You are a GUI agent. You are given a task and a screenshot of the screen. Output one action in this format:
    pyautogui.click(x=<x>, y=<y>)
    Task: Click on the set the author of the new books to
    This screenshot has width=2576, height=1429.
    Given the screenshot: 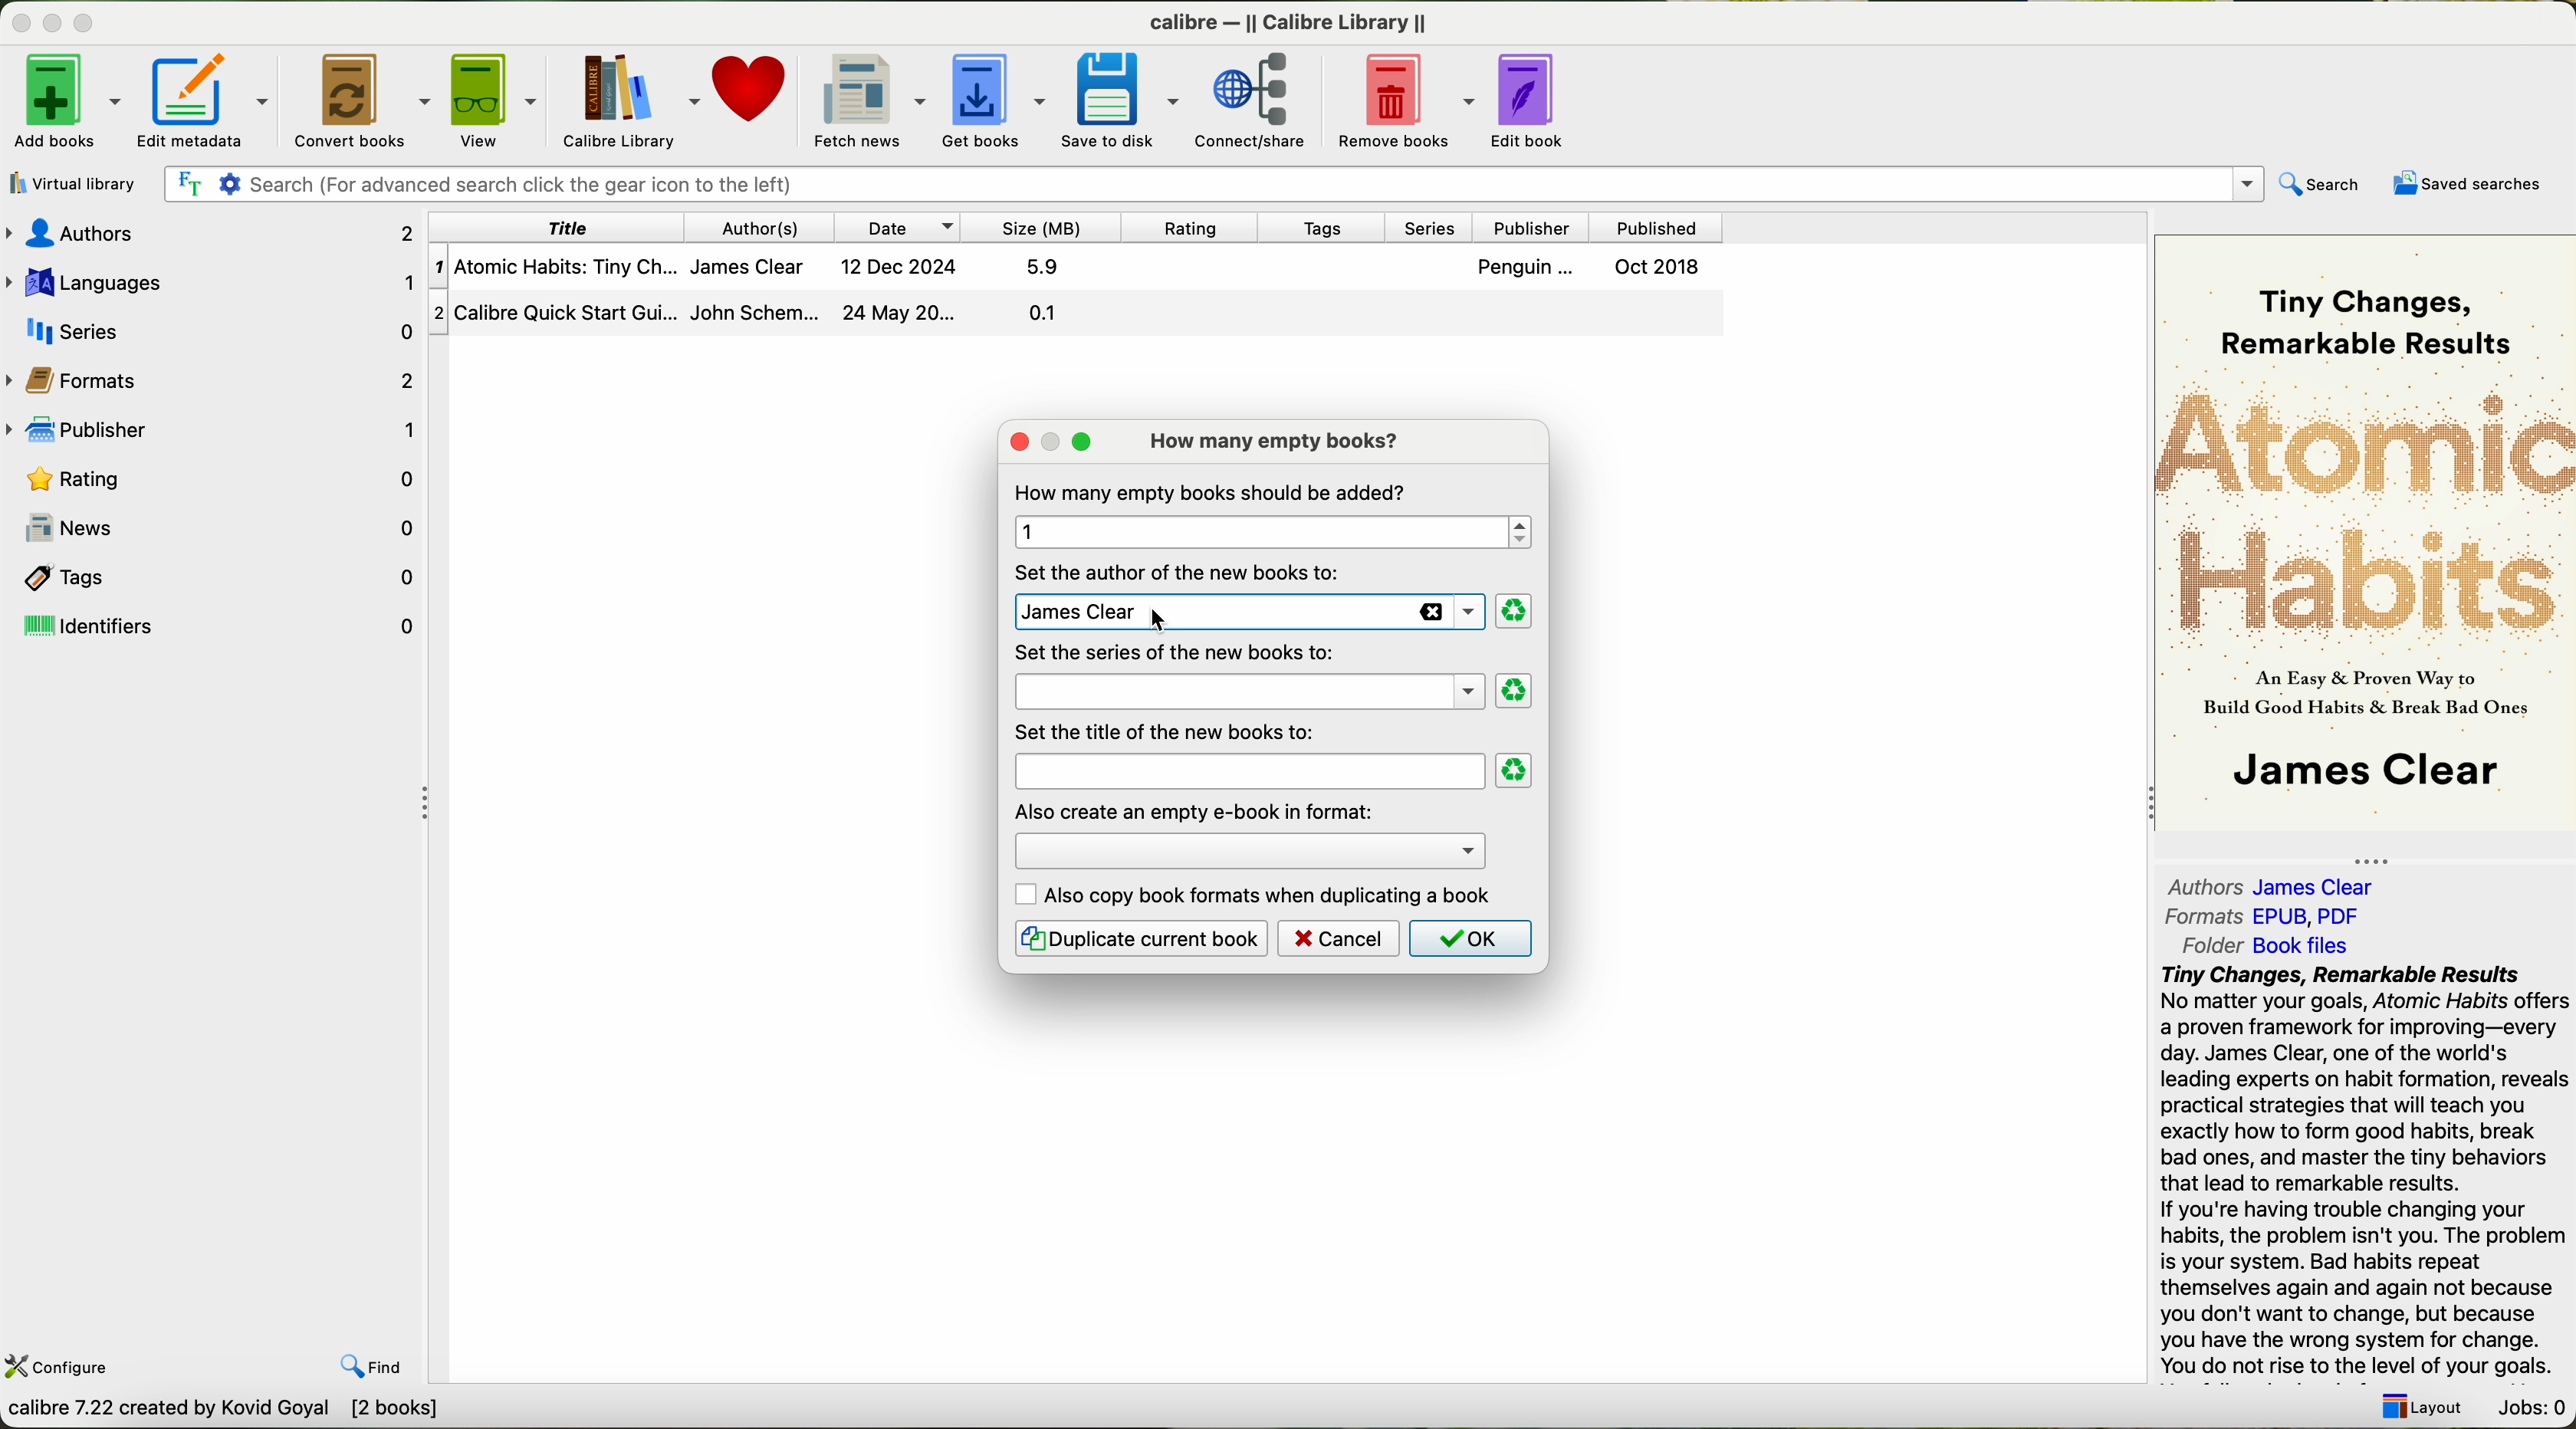 What is the action you would take?
    pyautogui.click(x=1182, y=571)
    